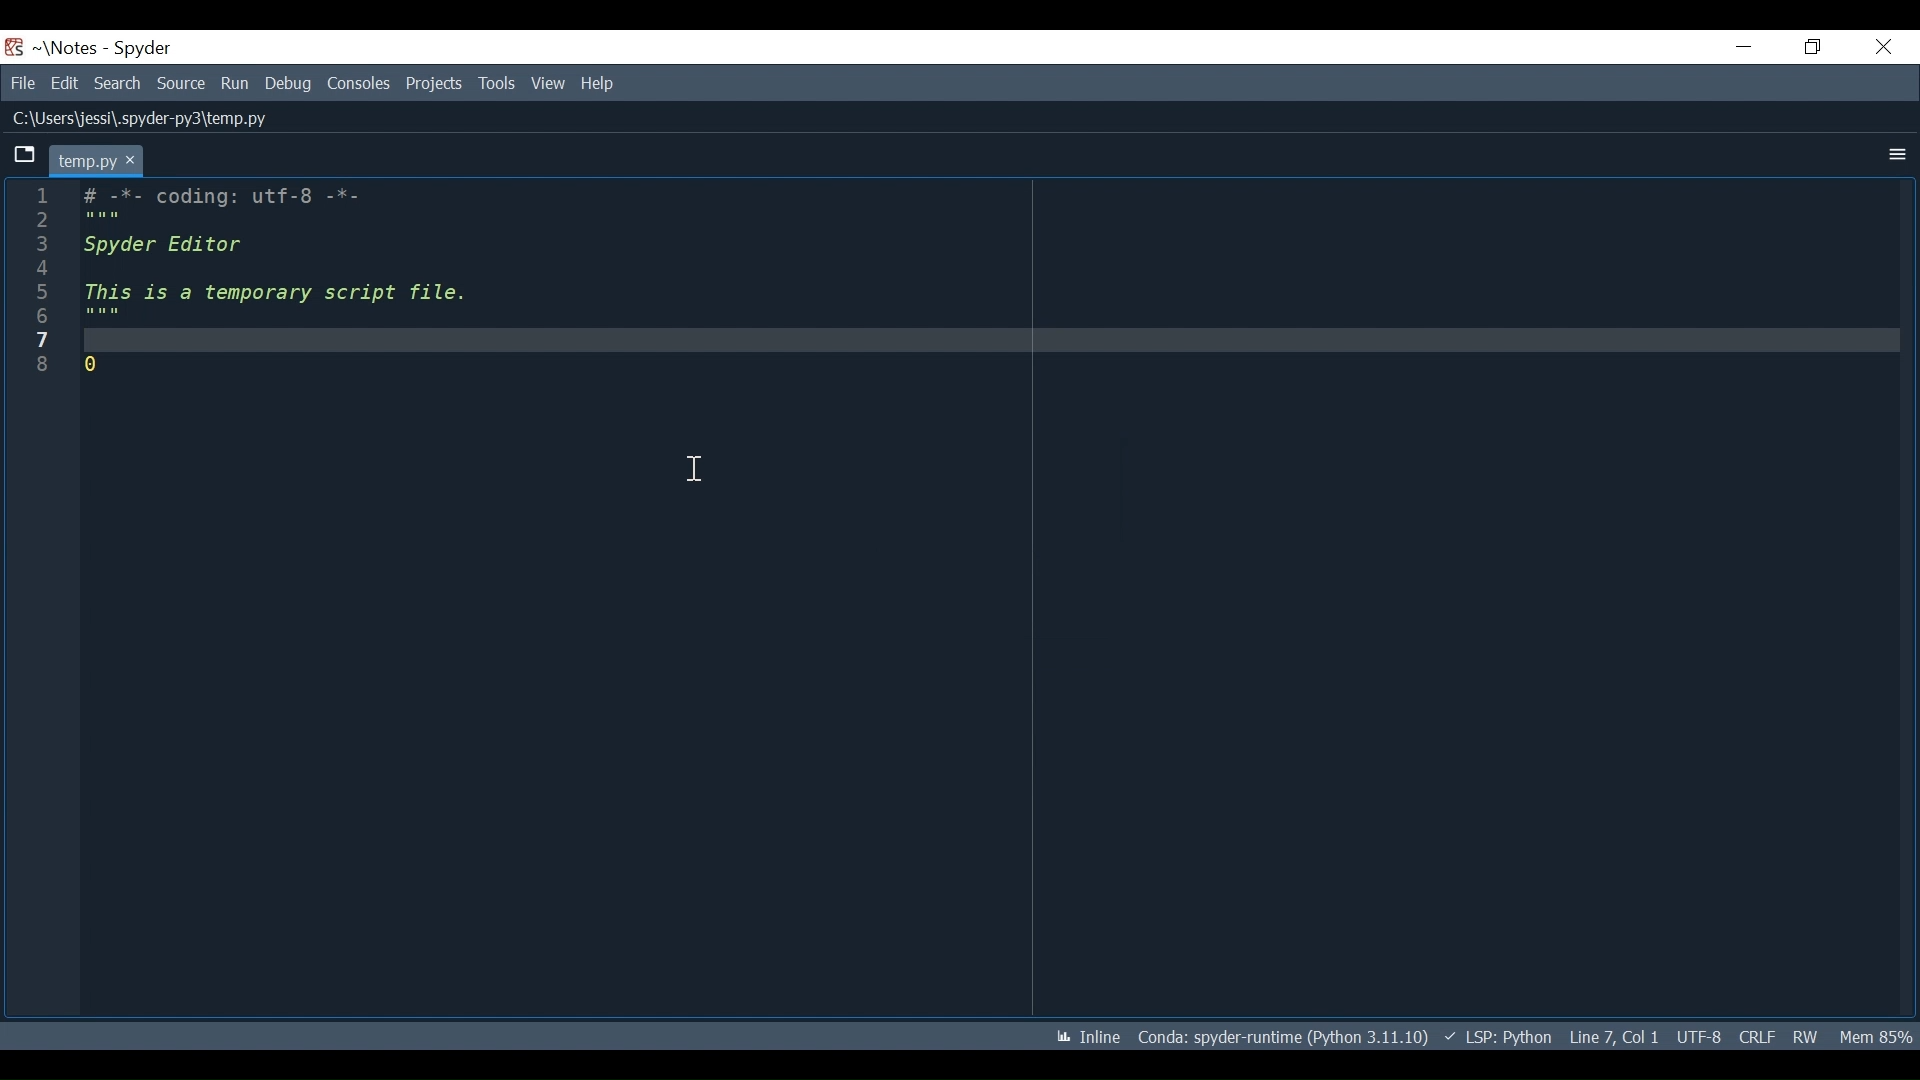 The width and height of the screenshot is (1920, 1080). Describe the element at coordinates (25, 155) in the screenshot. I see `Browse Tab` at that location.